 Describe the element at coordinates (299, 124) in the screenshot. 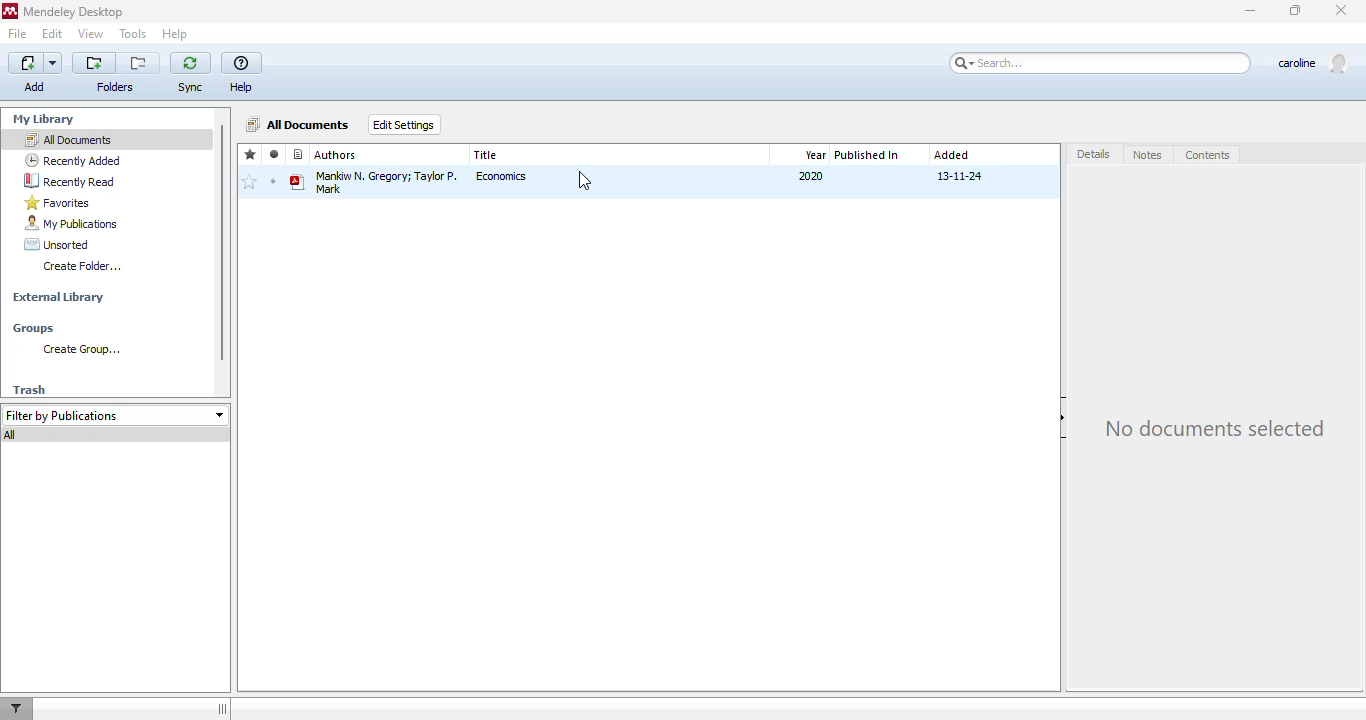

I see `all documents` at that location.